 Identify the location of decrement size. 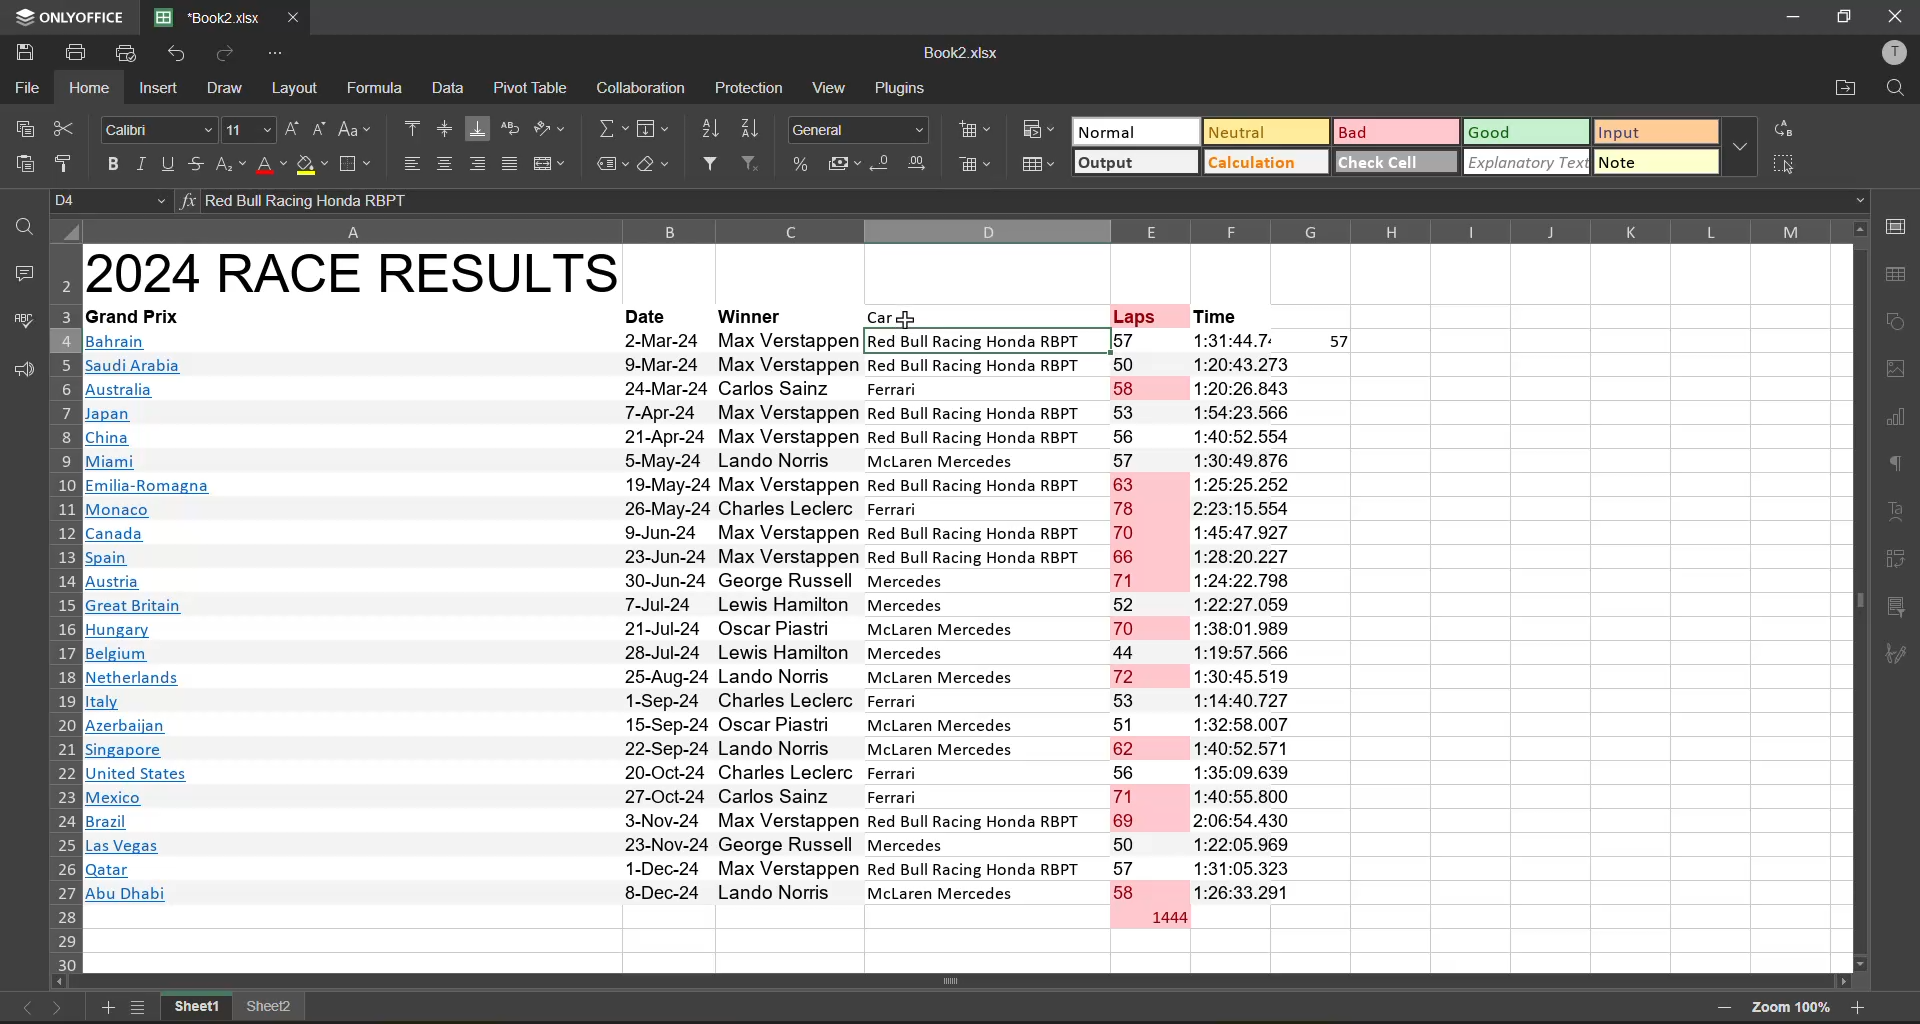
(323, 130).